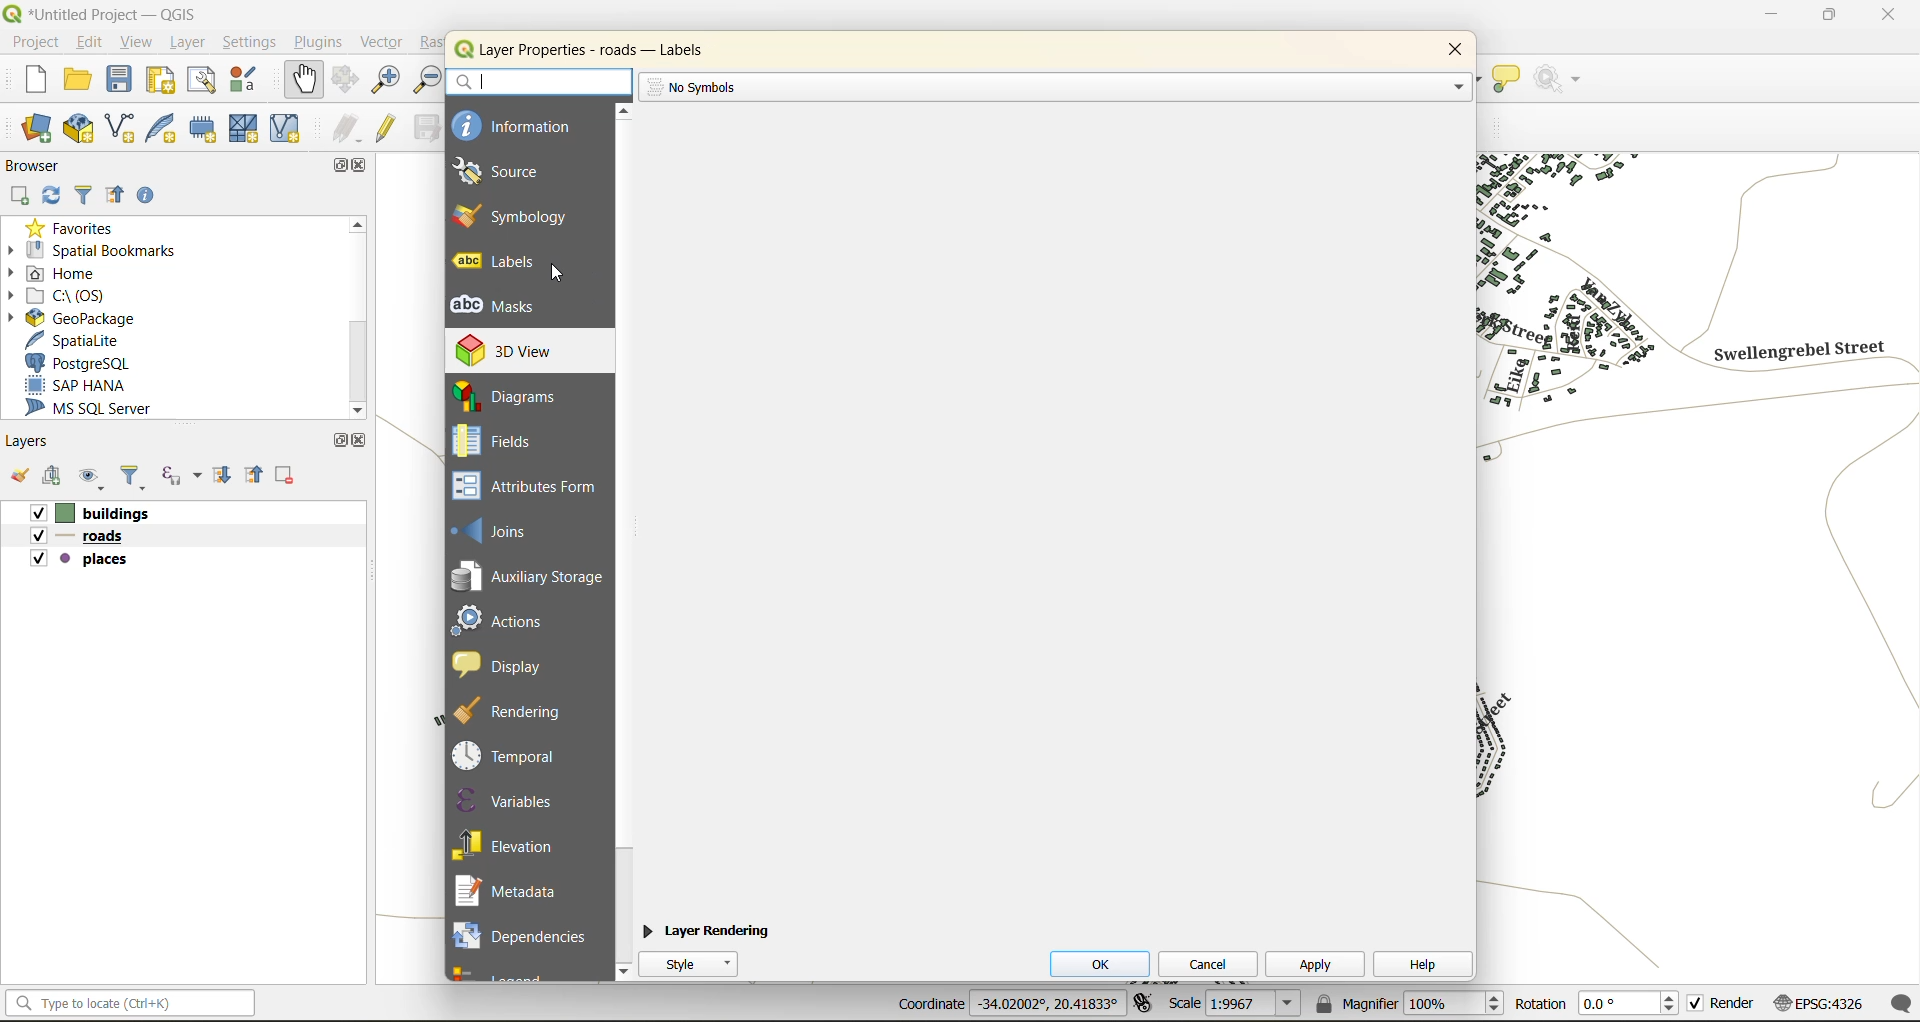  I want to click on maximize, so click(337, 441).